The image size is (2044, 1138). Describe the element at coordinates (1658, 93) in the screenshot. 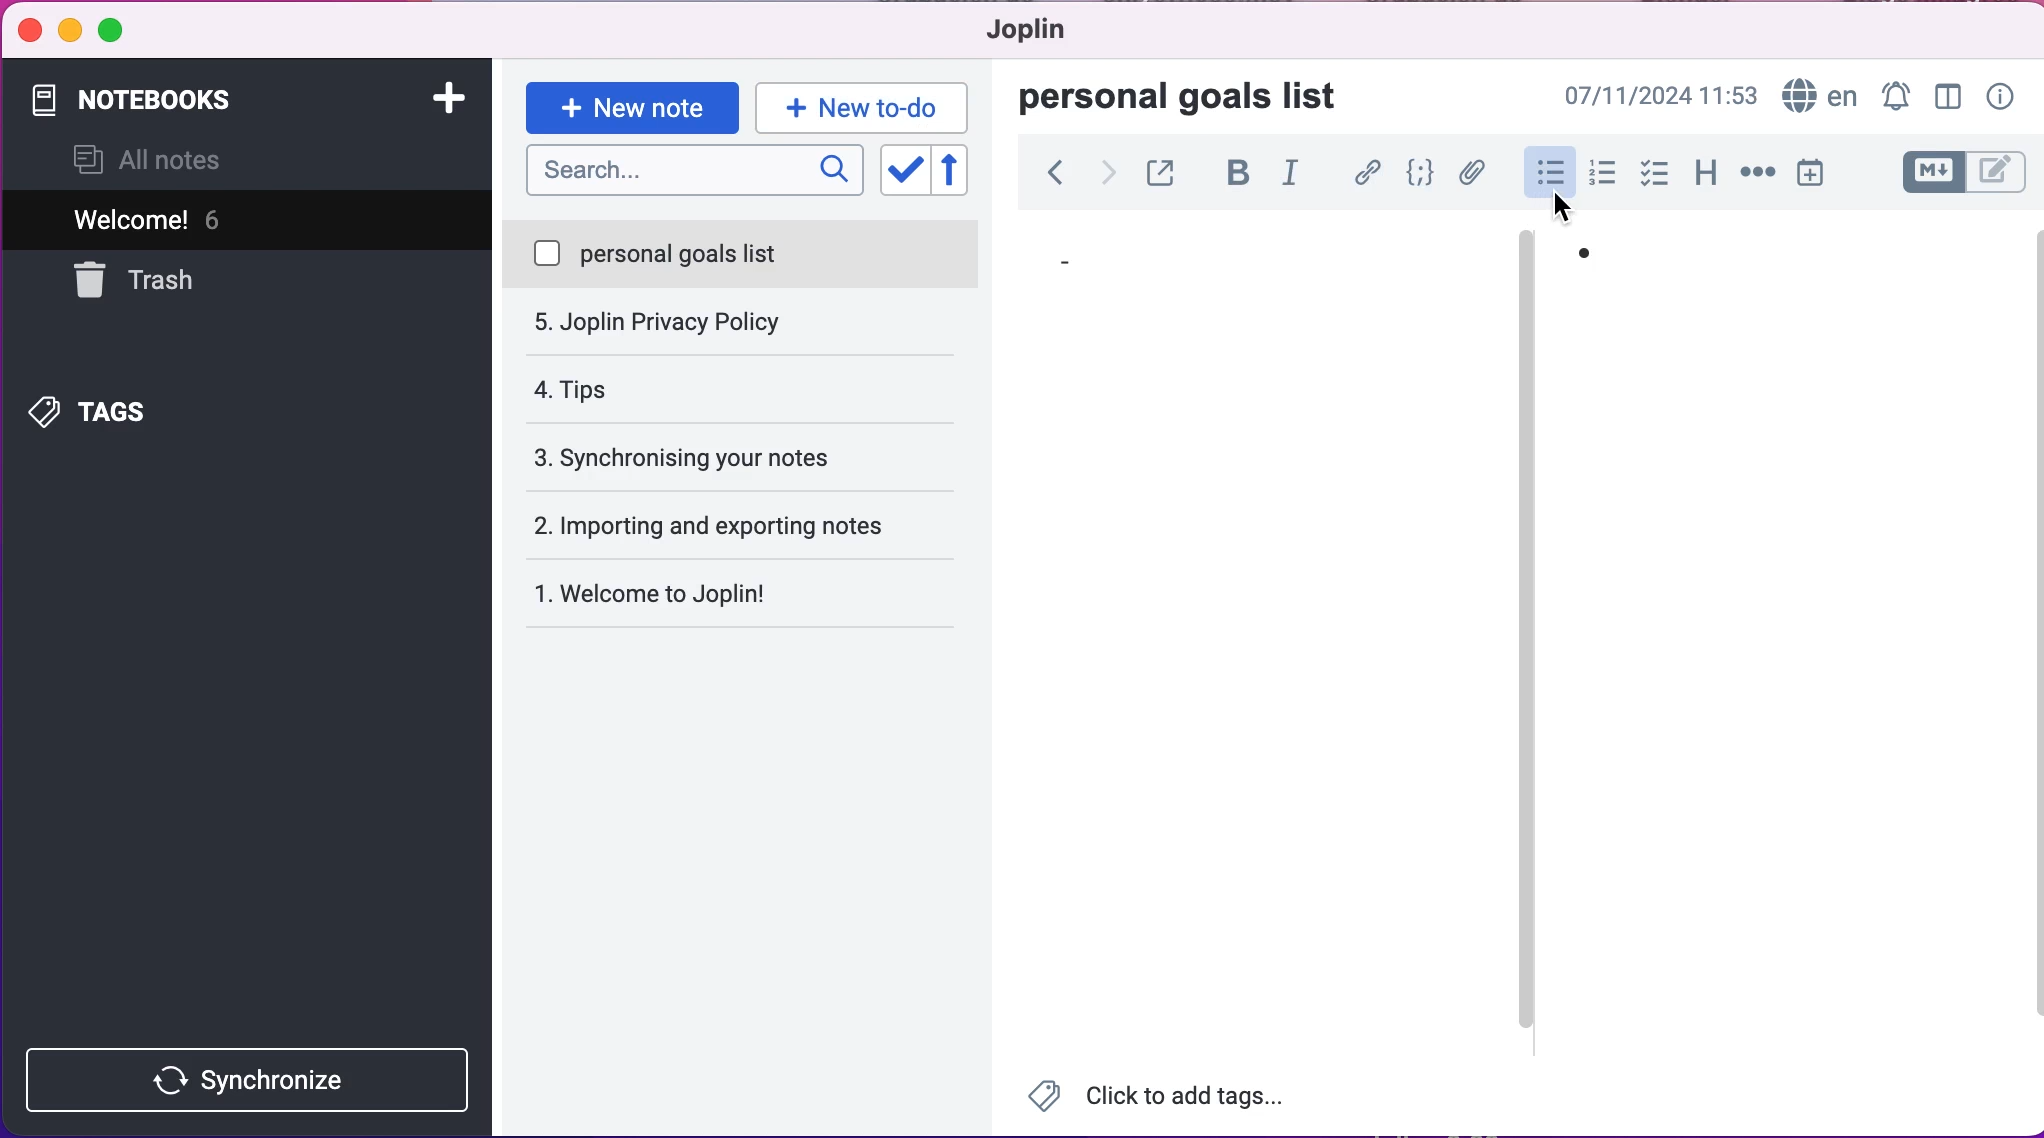

I see `07/11/2024 09:03` at that location.